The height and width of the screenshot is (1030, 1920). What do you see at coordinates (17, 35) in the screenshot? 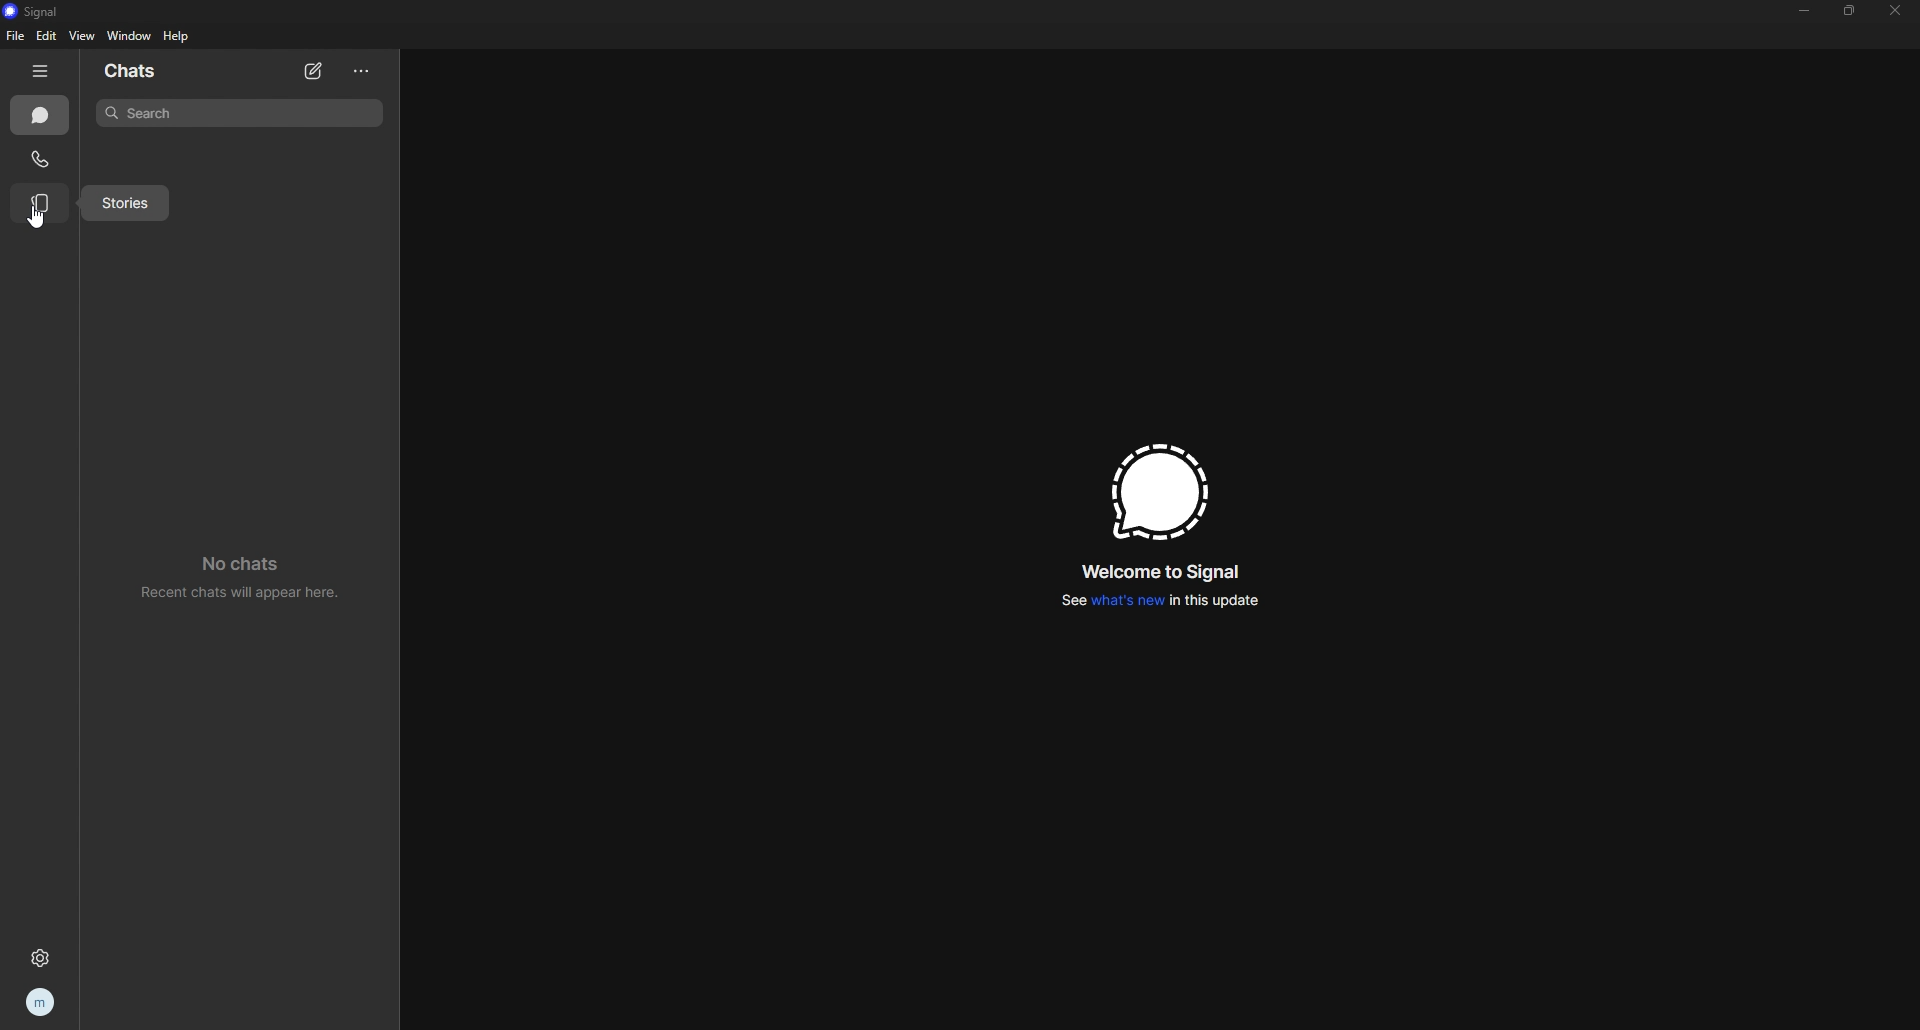
I see `file` at bounding box center [17, 35].